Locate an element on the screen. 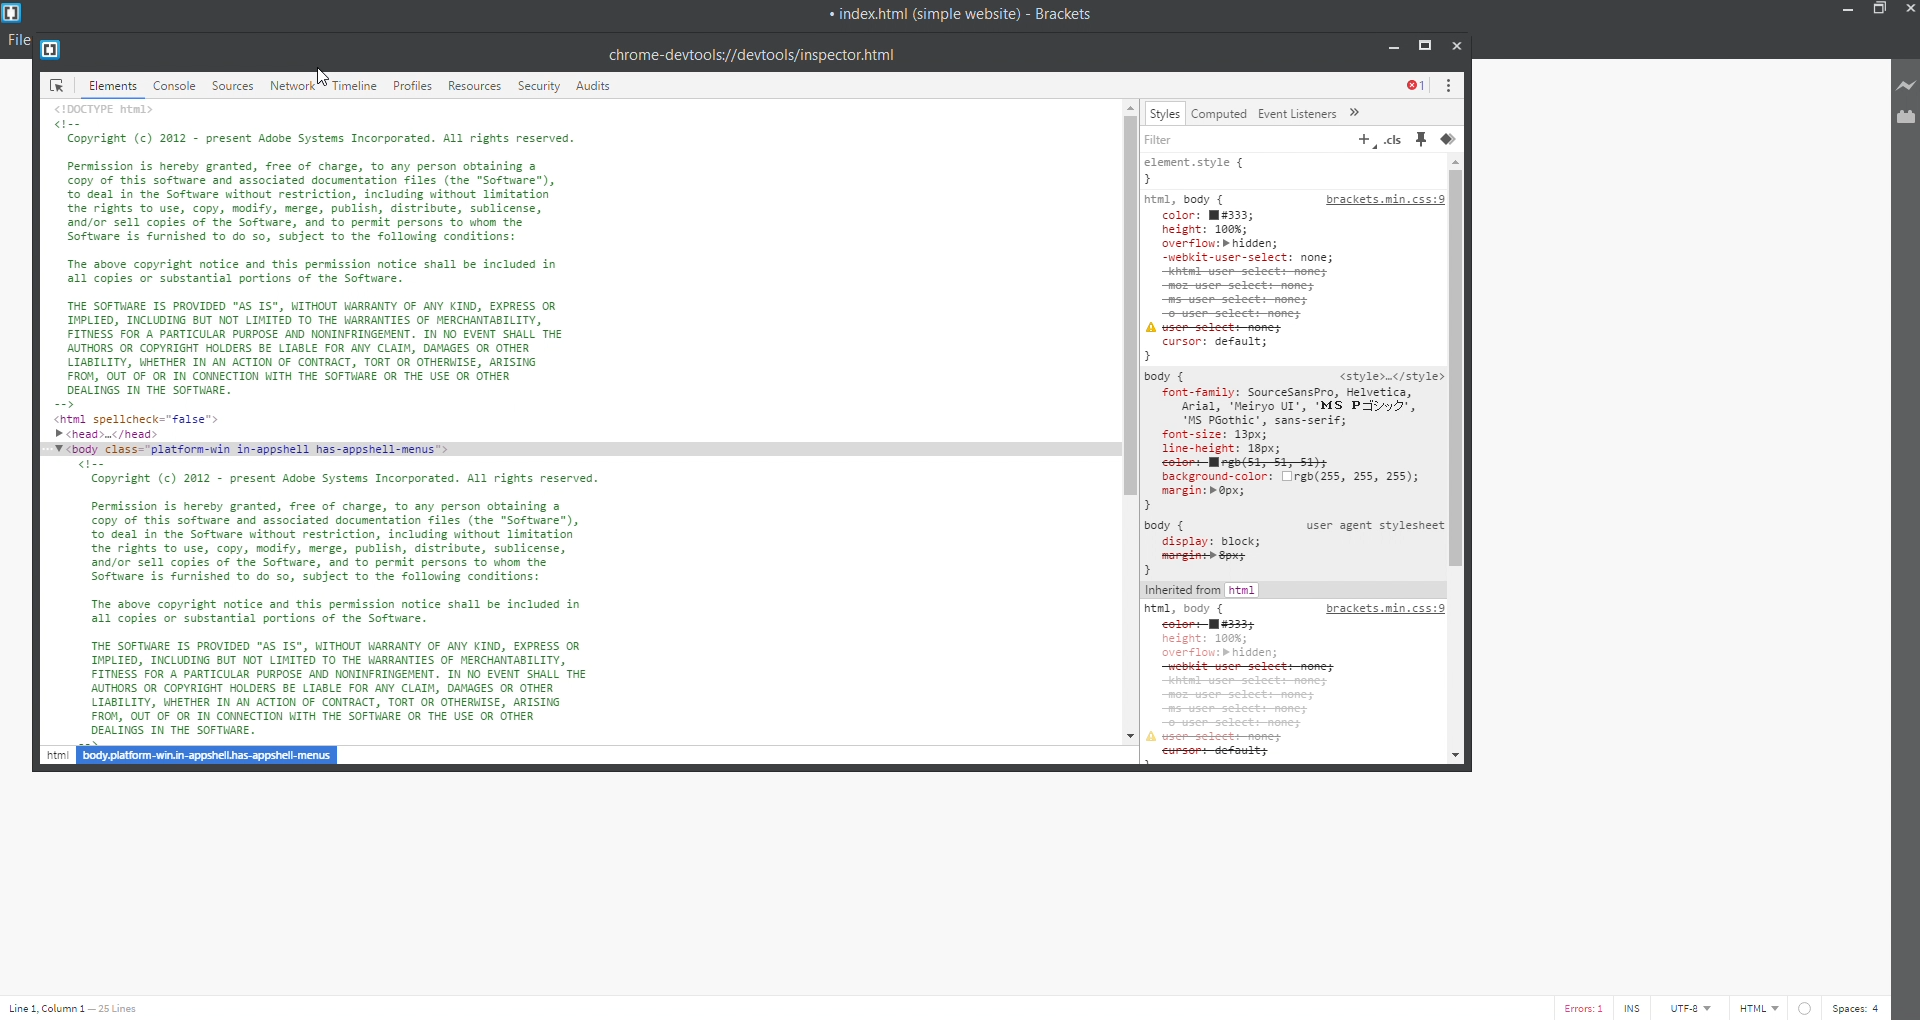  security is located at coordinates (539, 86).